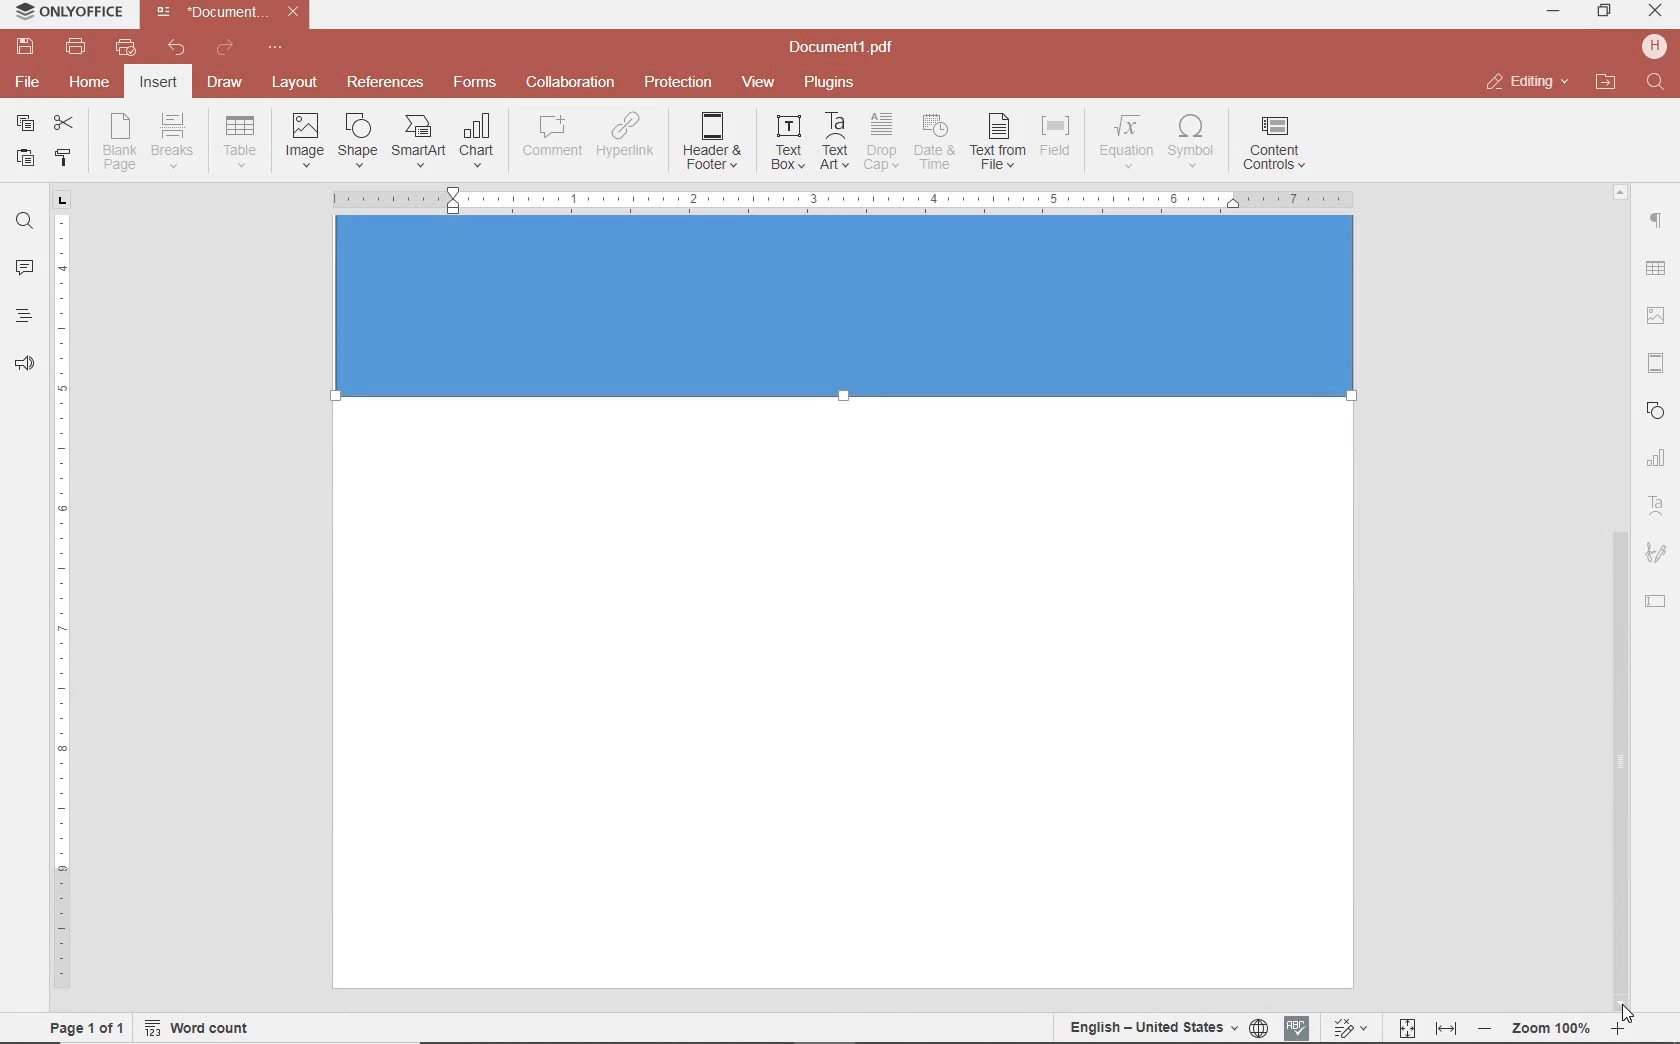 This screenshot has width=1680, height=1044. What do you see at coordinates (64, 13) in the screenshot?
I see `system name` at bounding box center [64, 13].